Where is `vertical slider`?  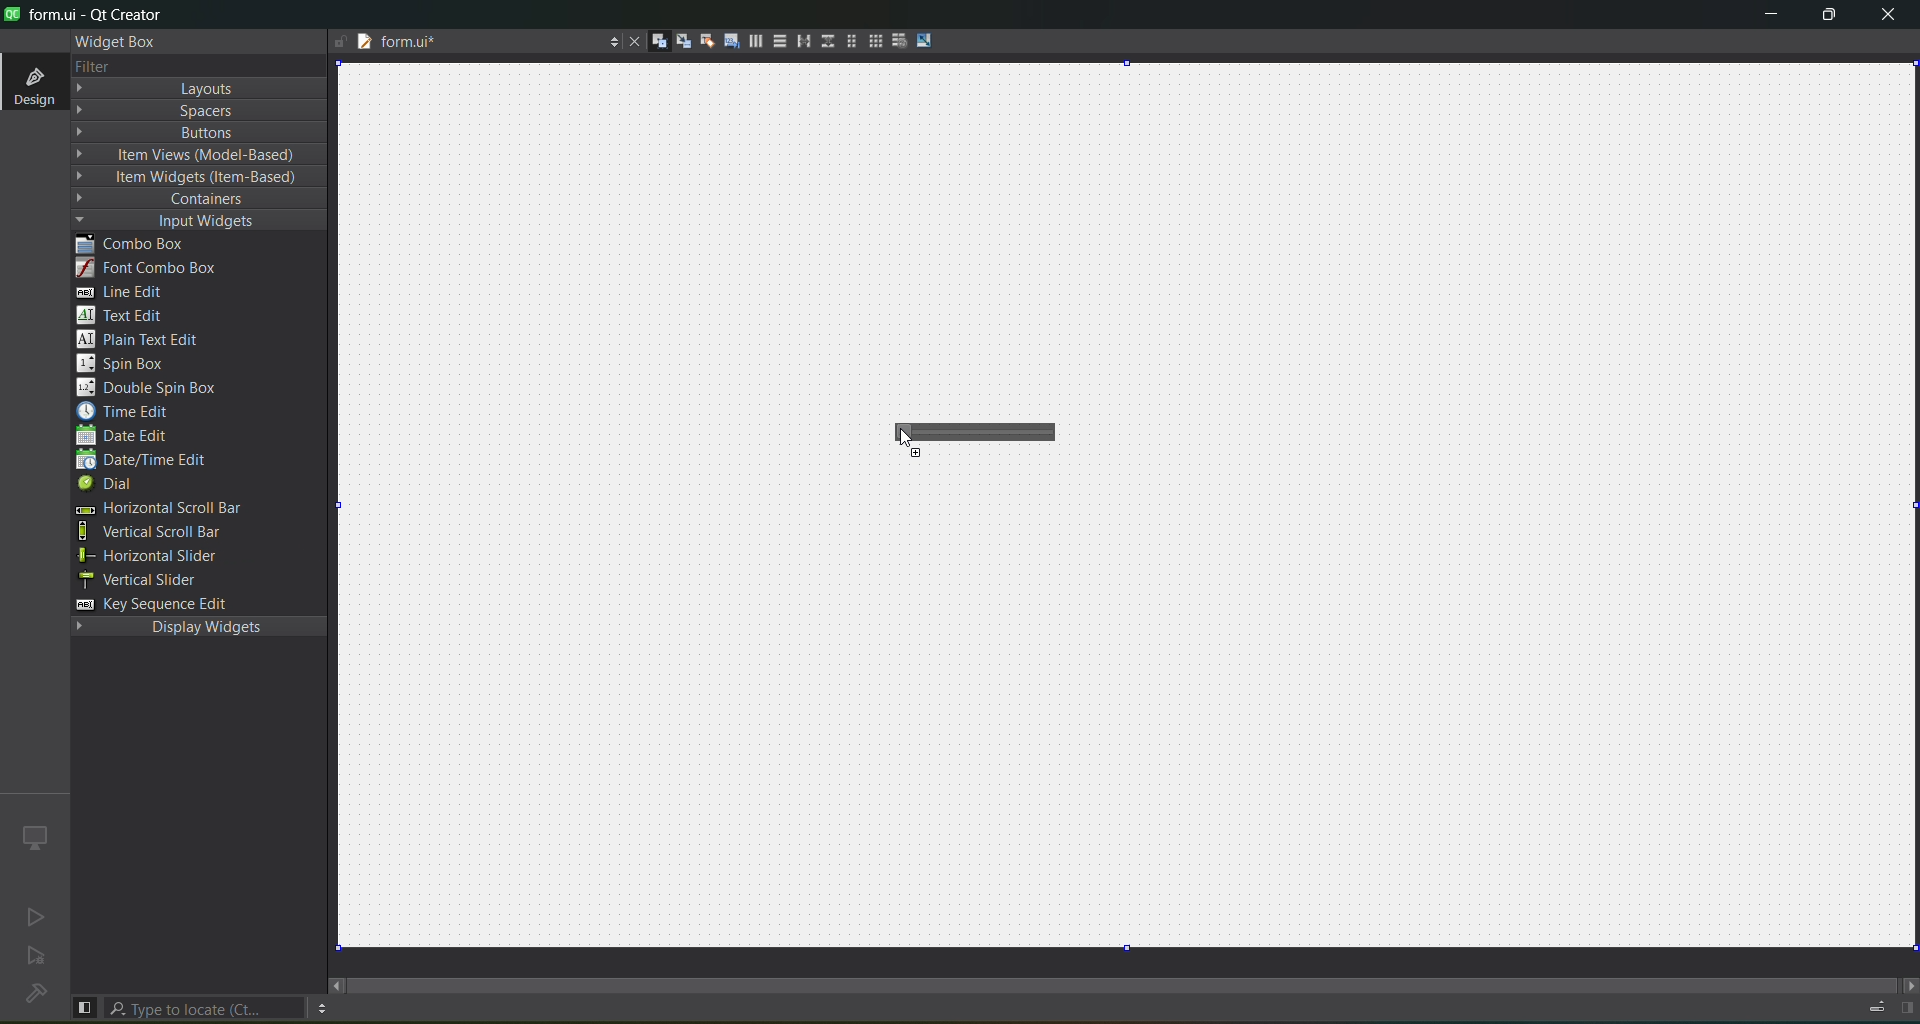 vertical slider is located at coordinates (142, 581).